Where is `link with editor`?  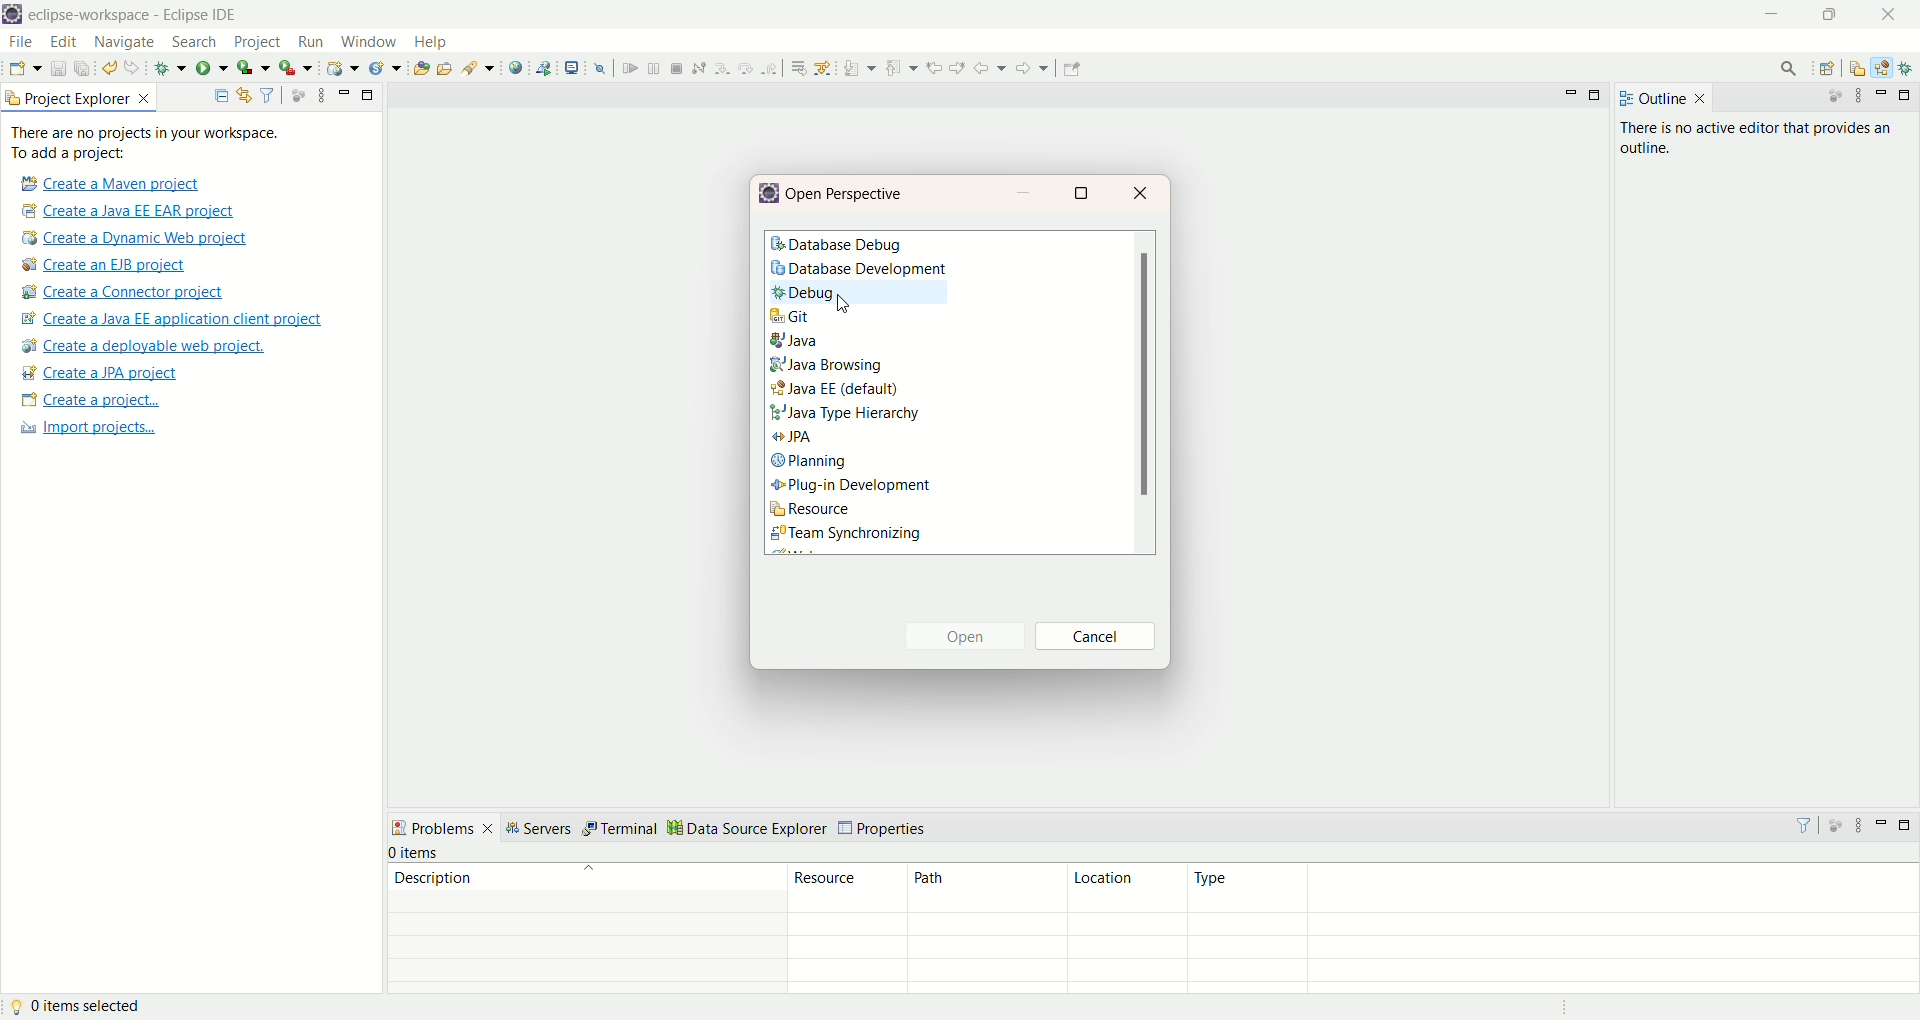 link with editor is located at coordinates (245, 94).